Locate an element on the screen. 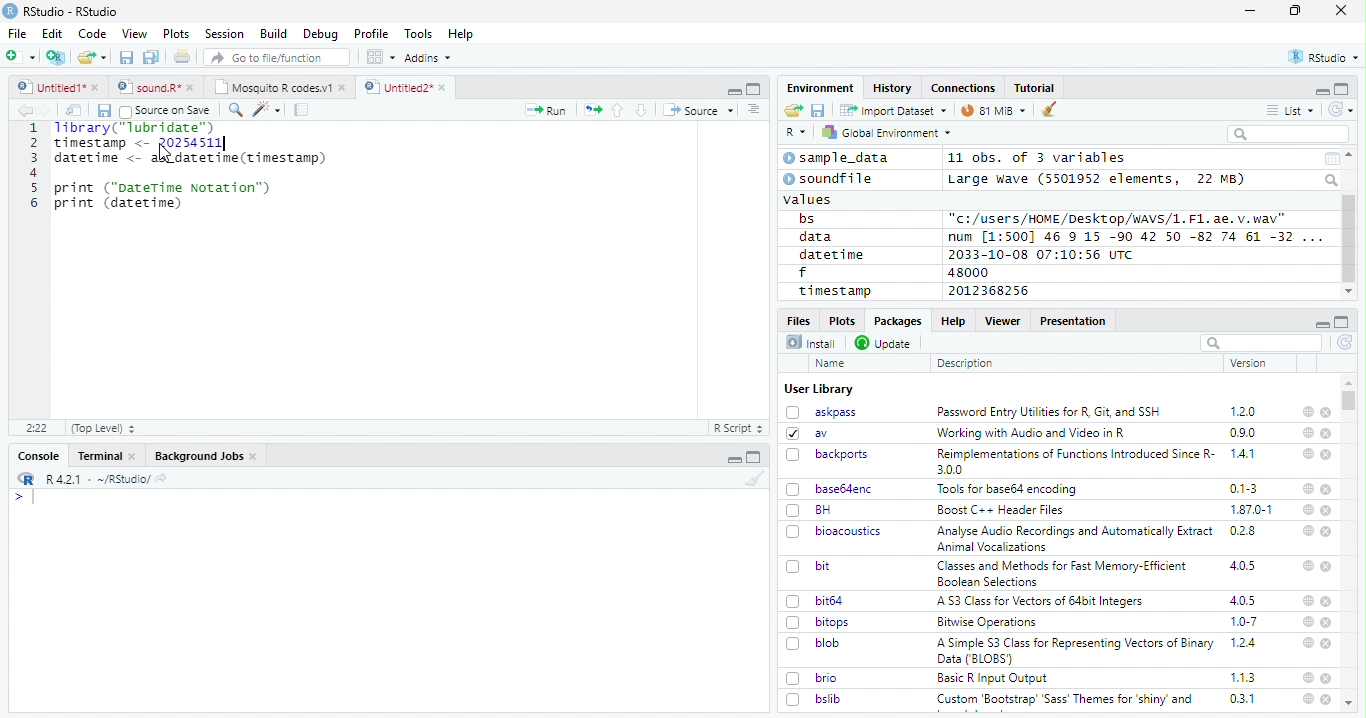 The width and height of the screenshot is (1366, 718). Plots is located at coordinates (176, 34).